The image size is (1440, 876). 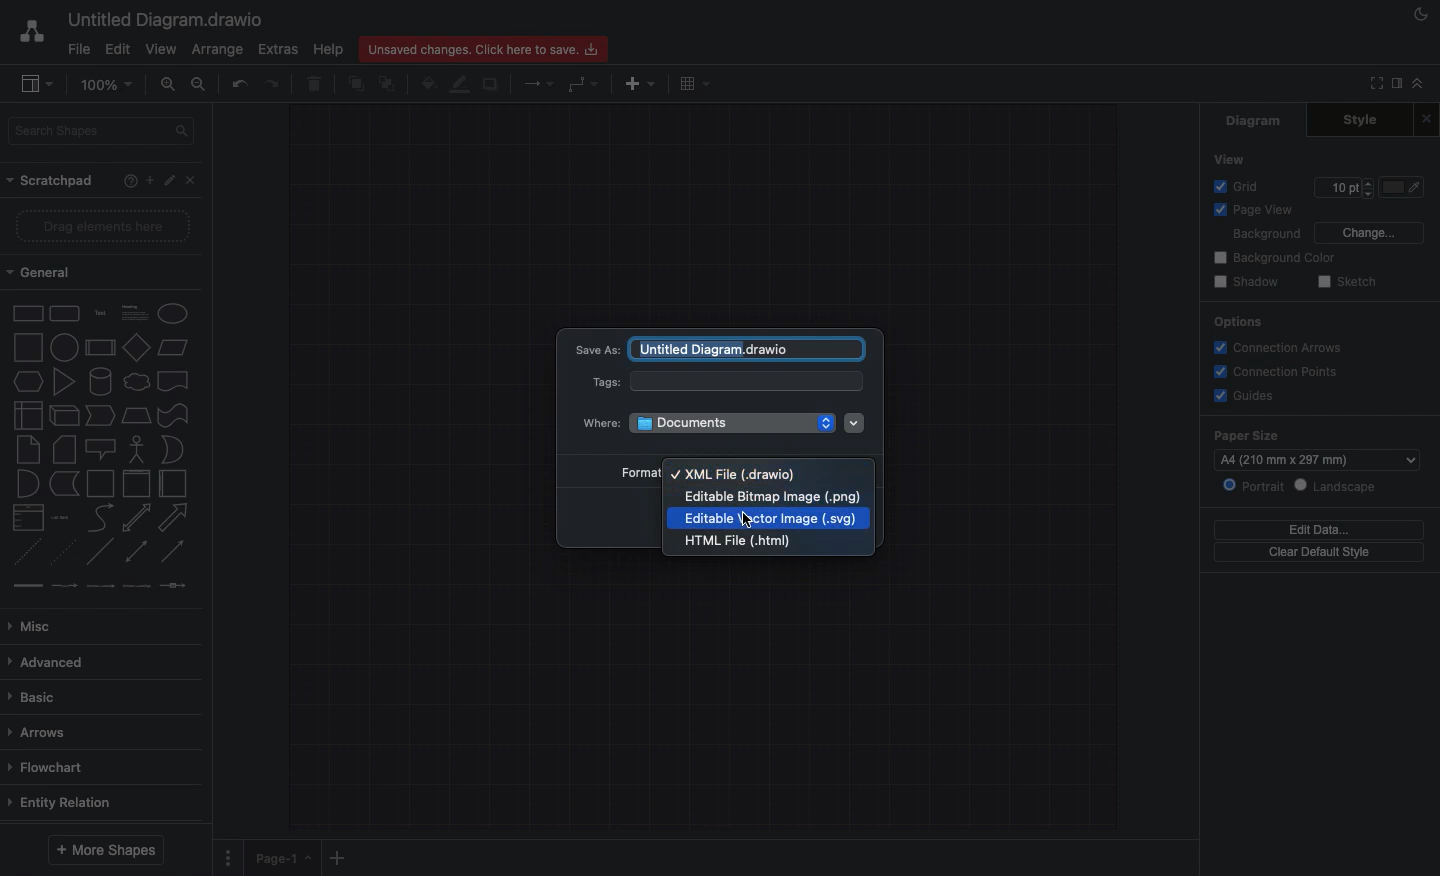 I want to click on untitled diagram.draw.io, so click(x=746, y=346).